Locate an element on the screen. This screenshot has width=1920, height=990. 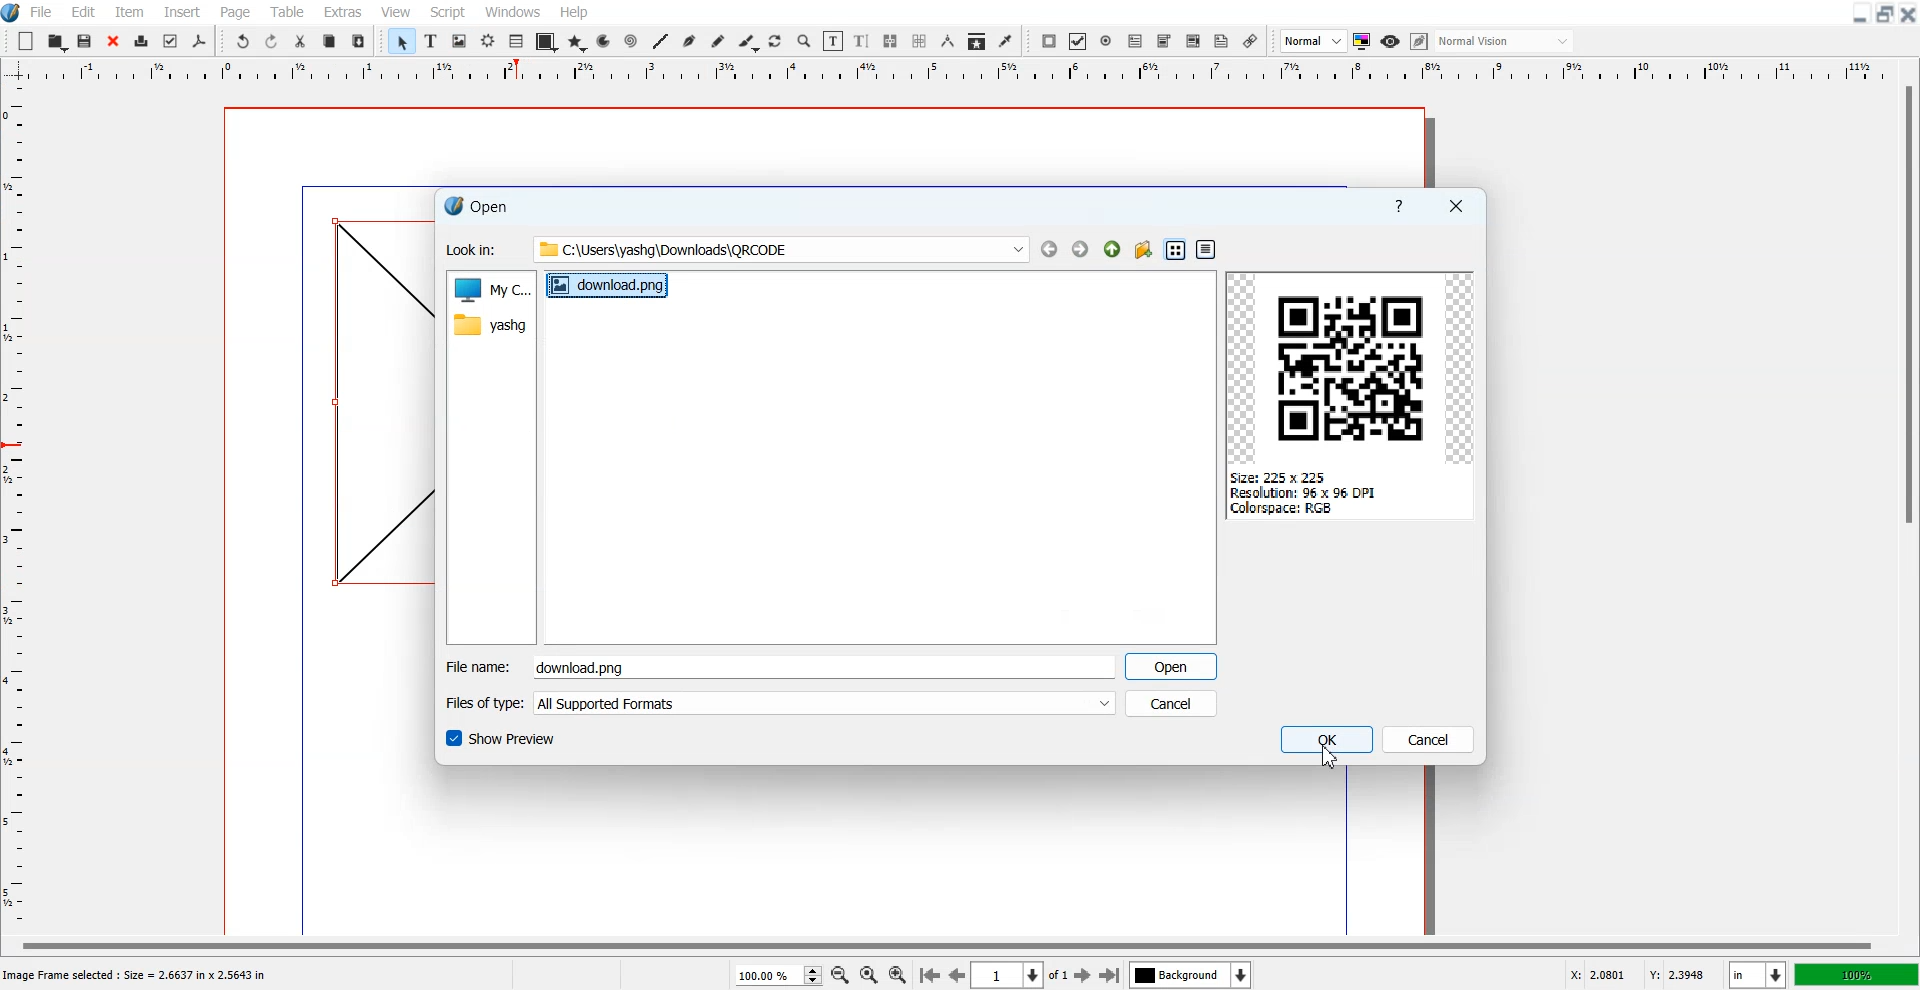
Vertical Scale is located at coordinates (960, 72).